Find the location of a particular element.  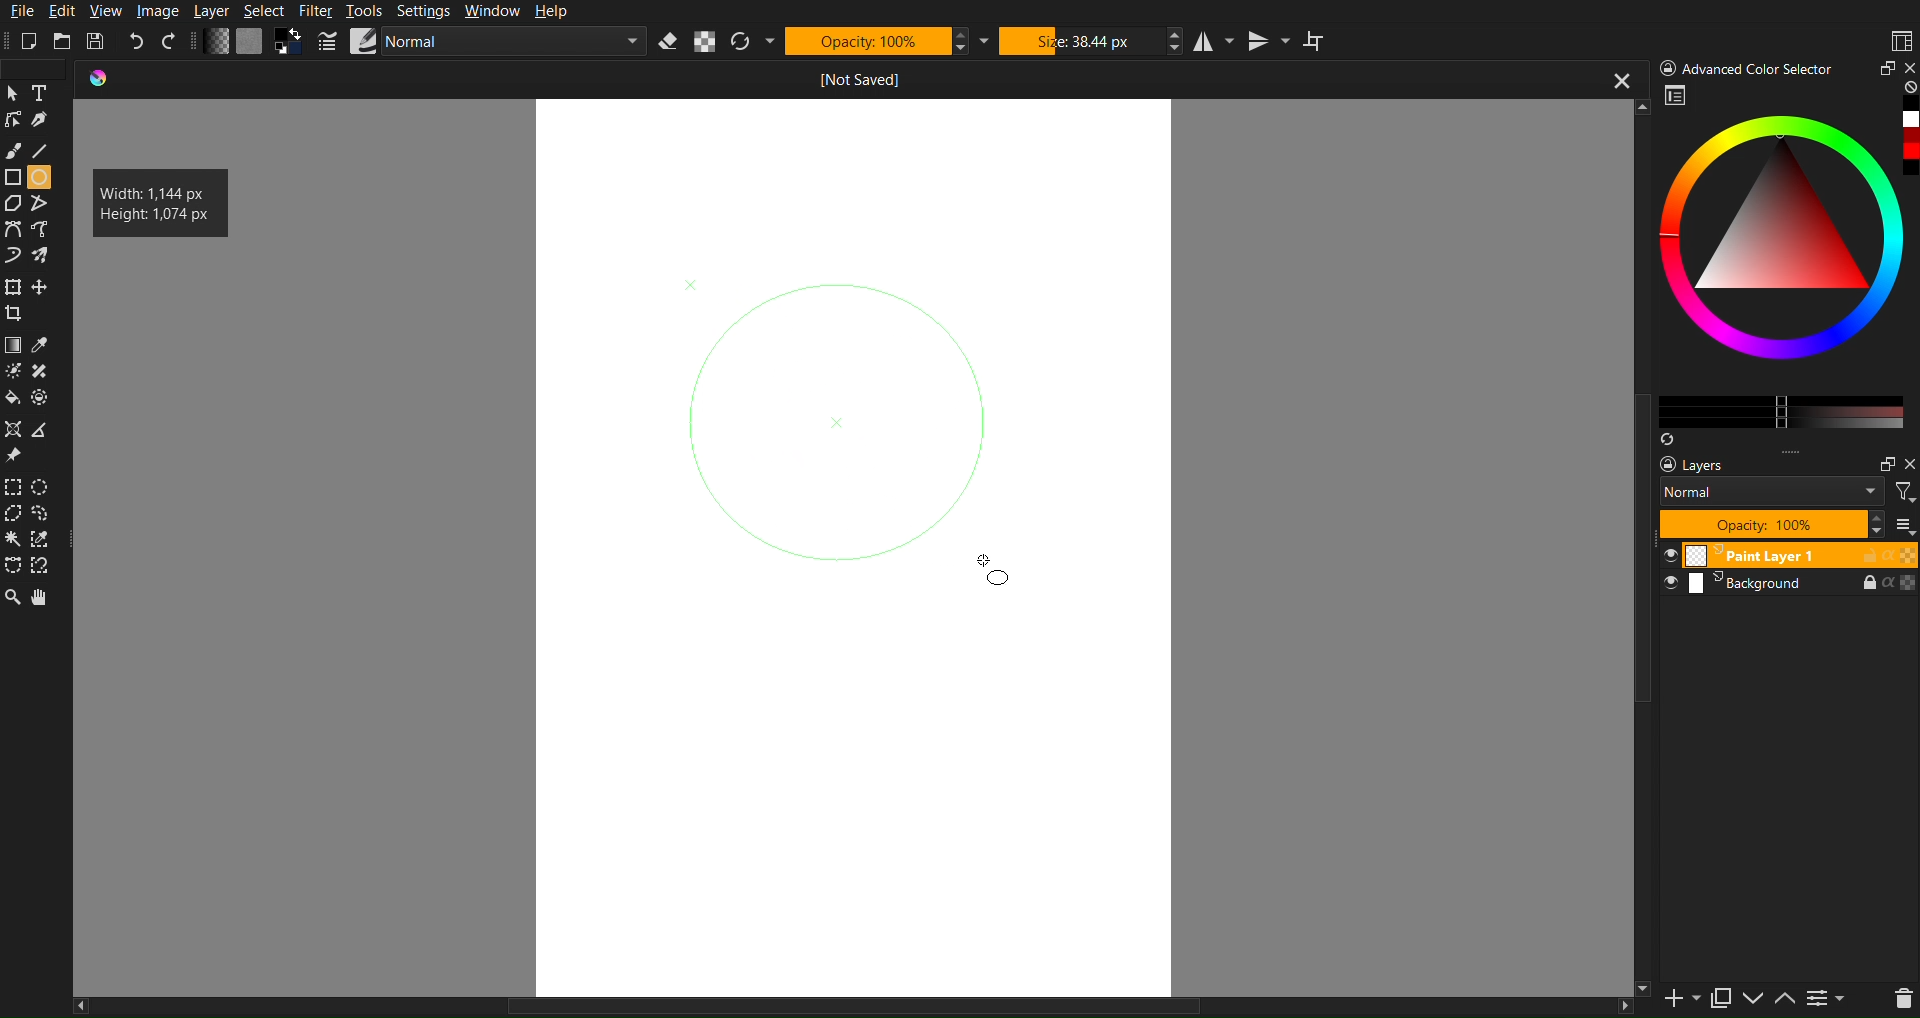

Background is located at coordinates (1788, 586).